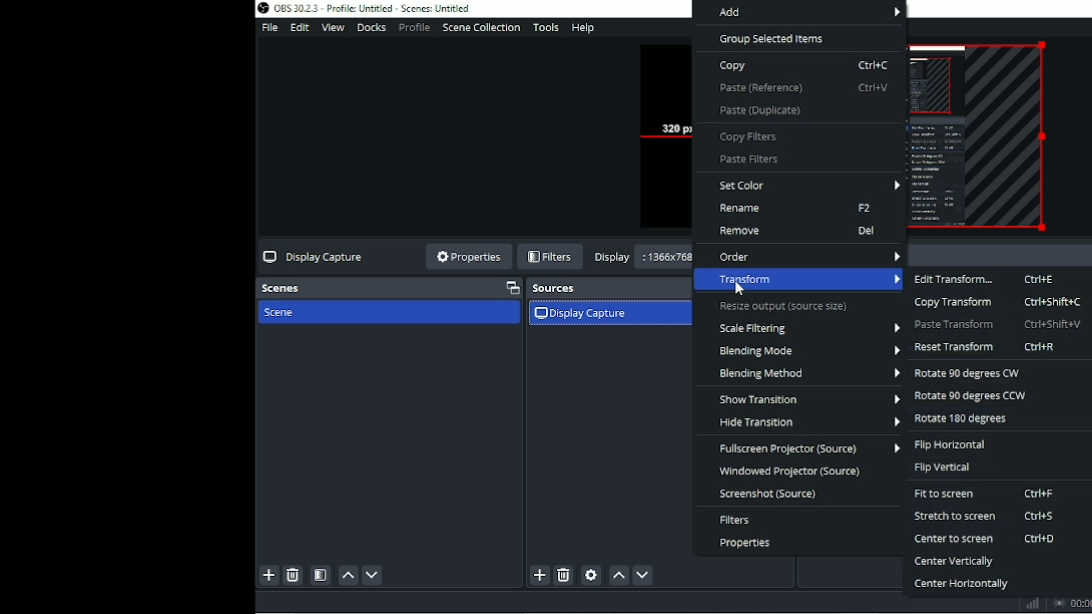  I want to click on Scene collection, so click(480, 28).